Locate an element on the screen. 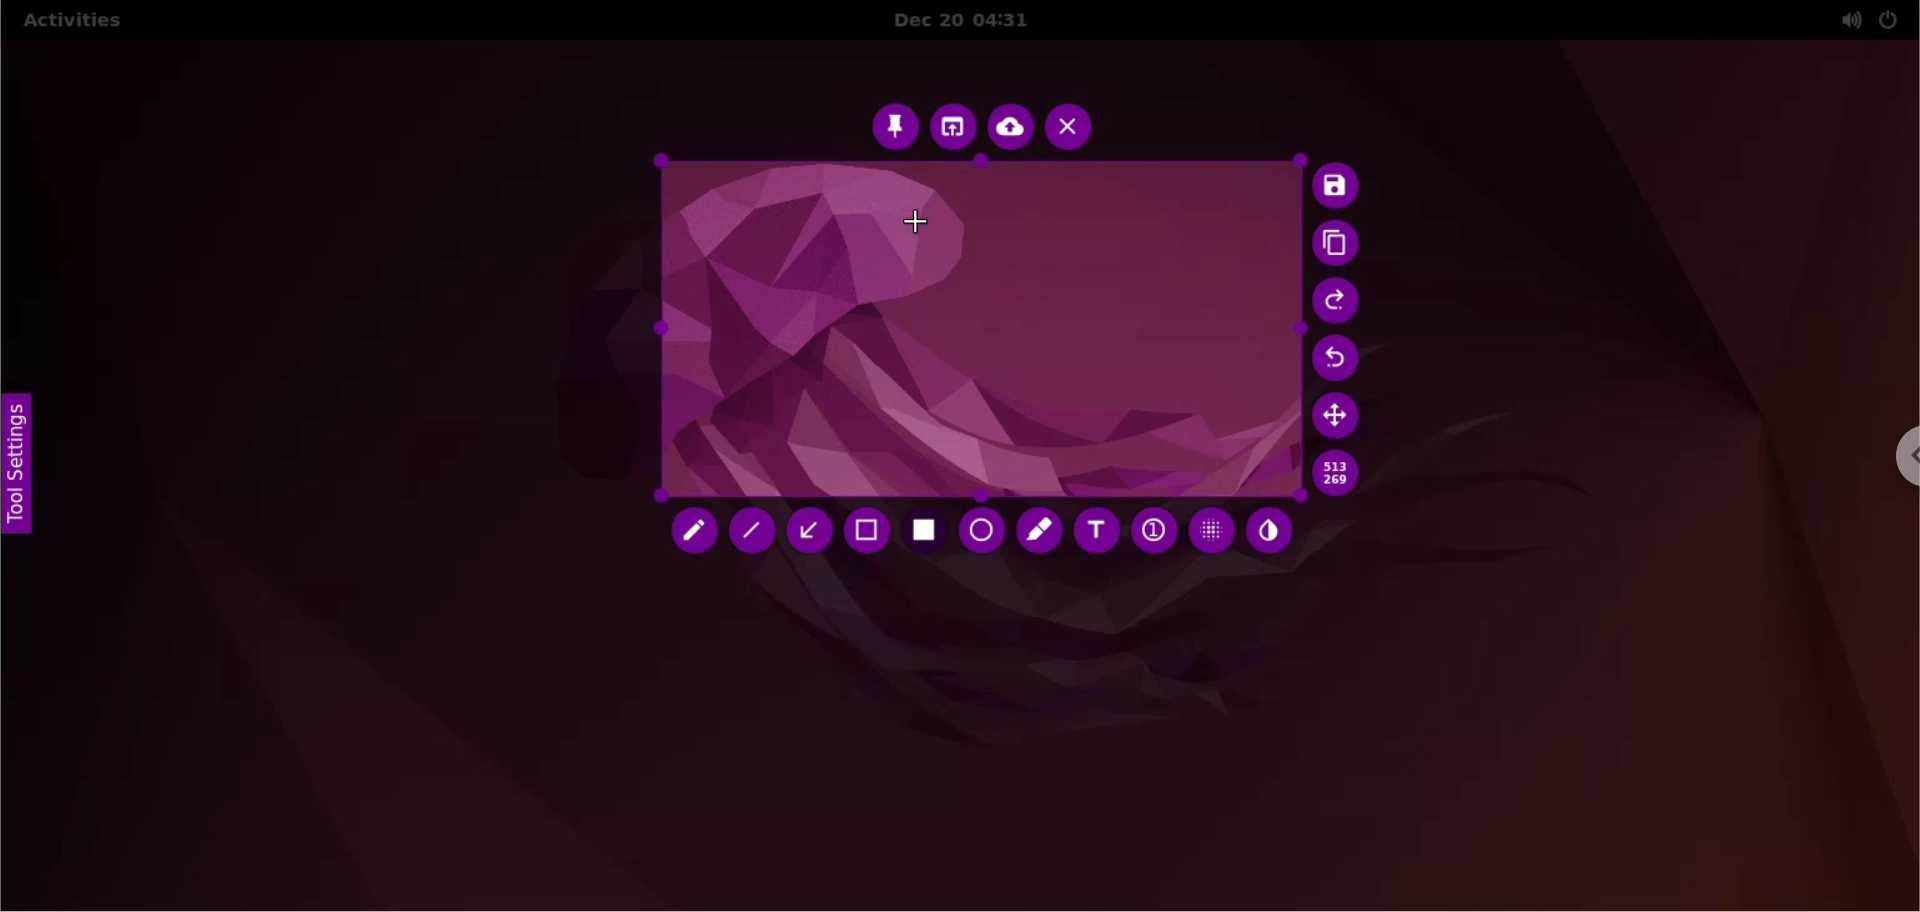 The image size is (1920, 912). activities is located at coordinates (79, 20).